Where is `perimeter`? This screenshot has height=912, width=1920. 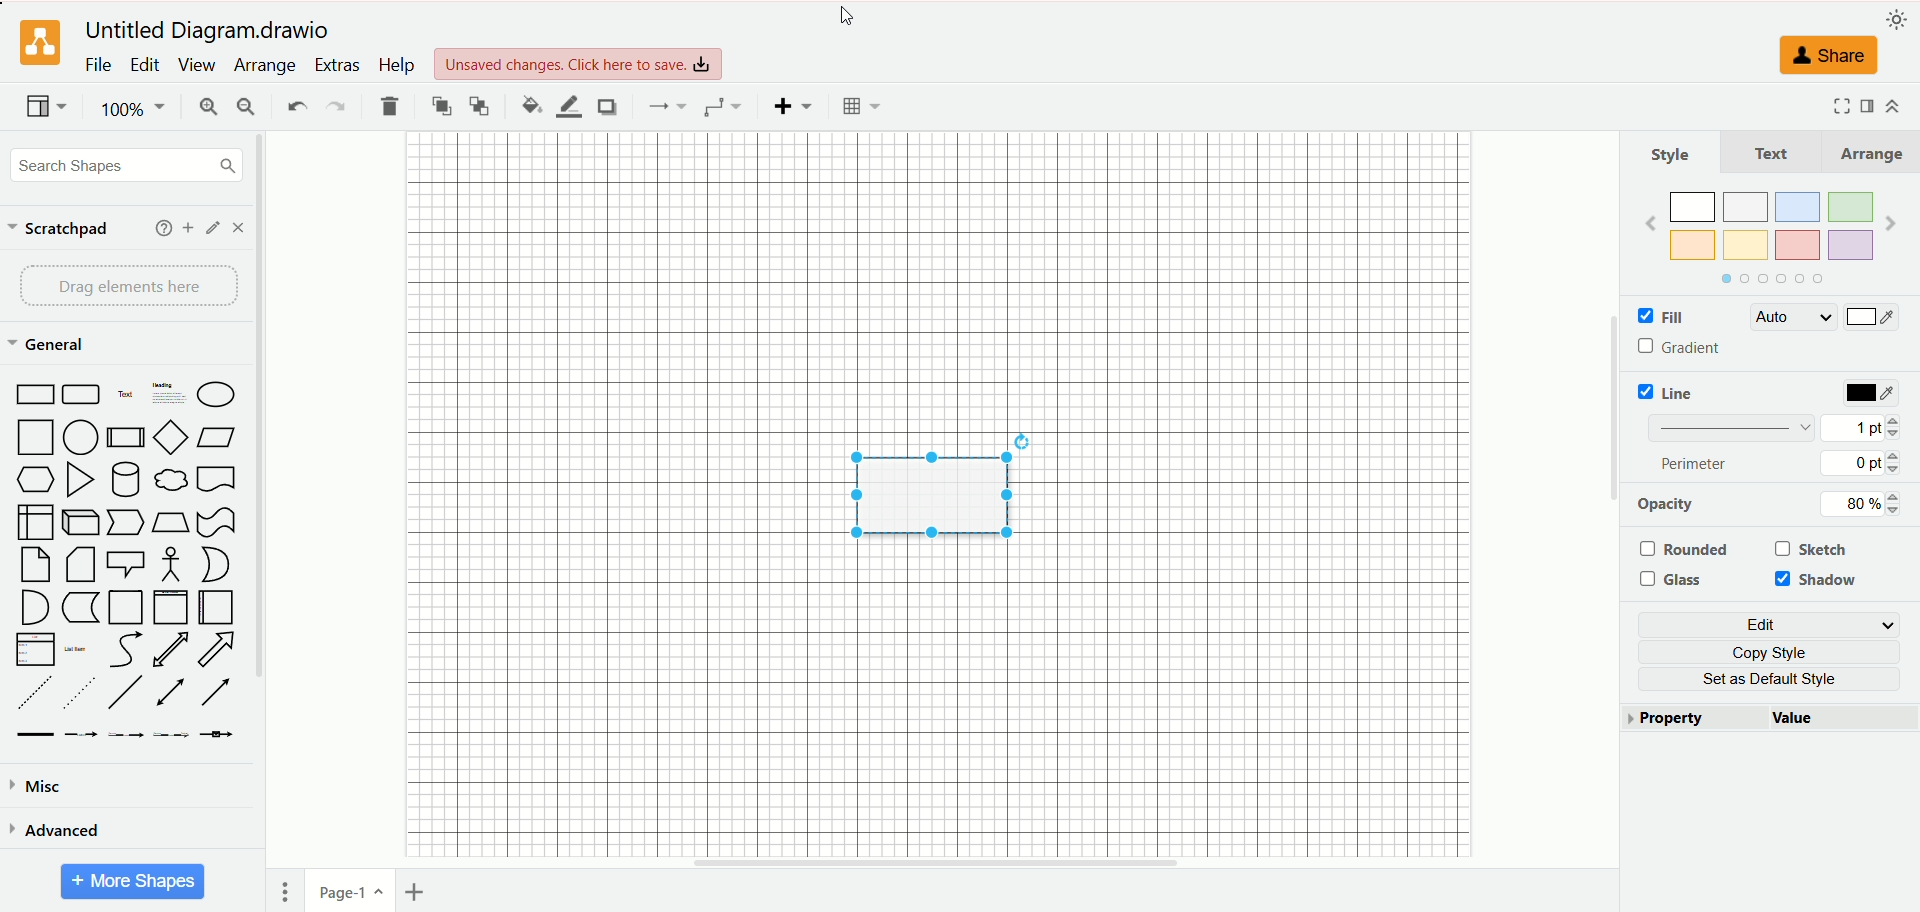
perimeter is located at coordinates (1696, 463).